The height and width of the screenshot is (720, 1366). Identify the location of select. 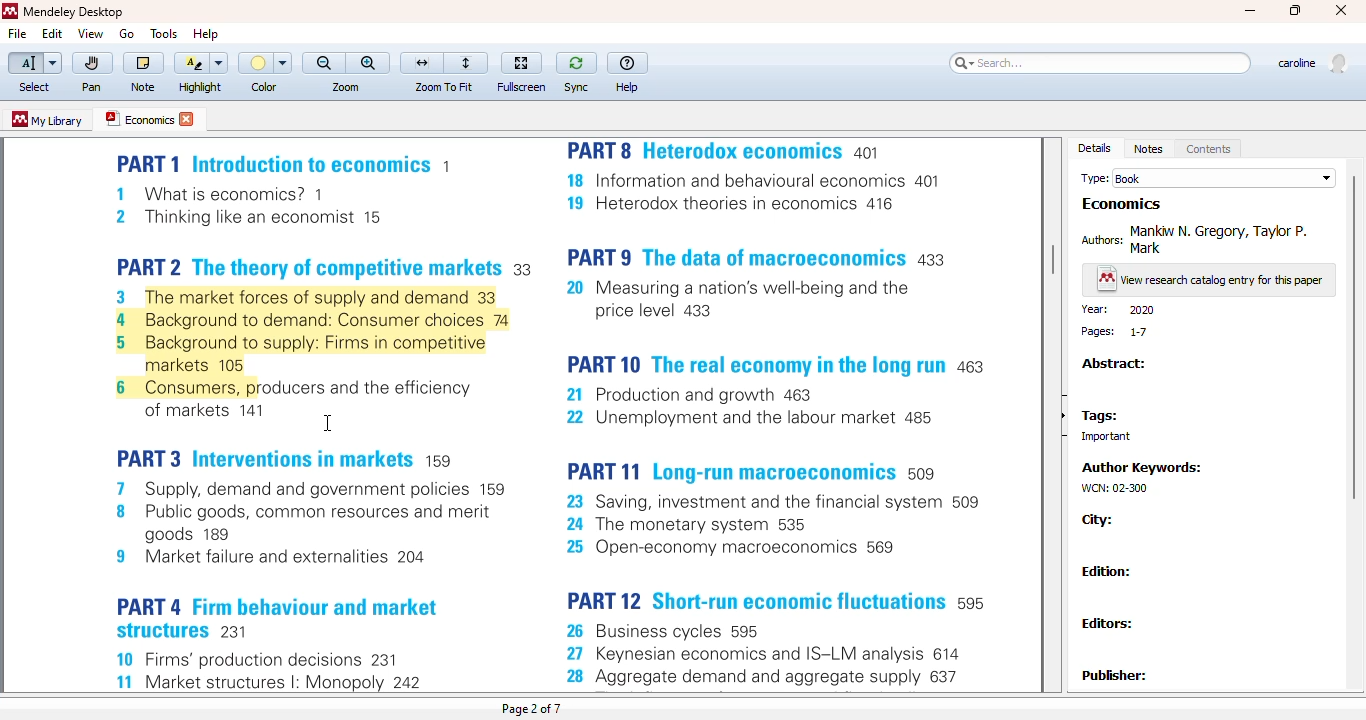
(34, 64).